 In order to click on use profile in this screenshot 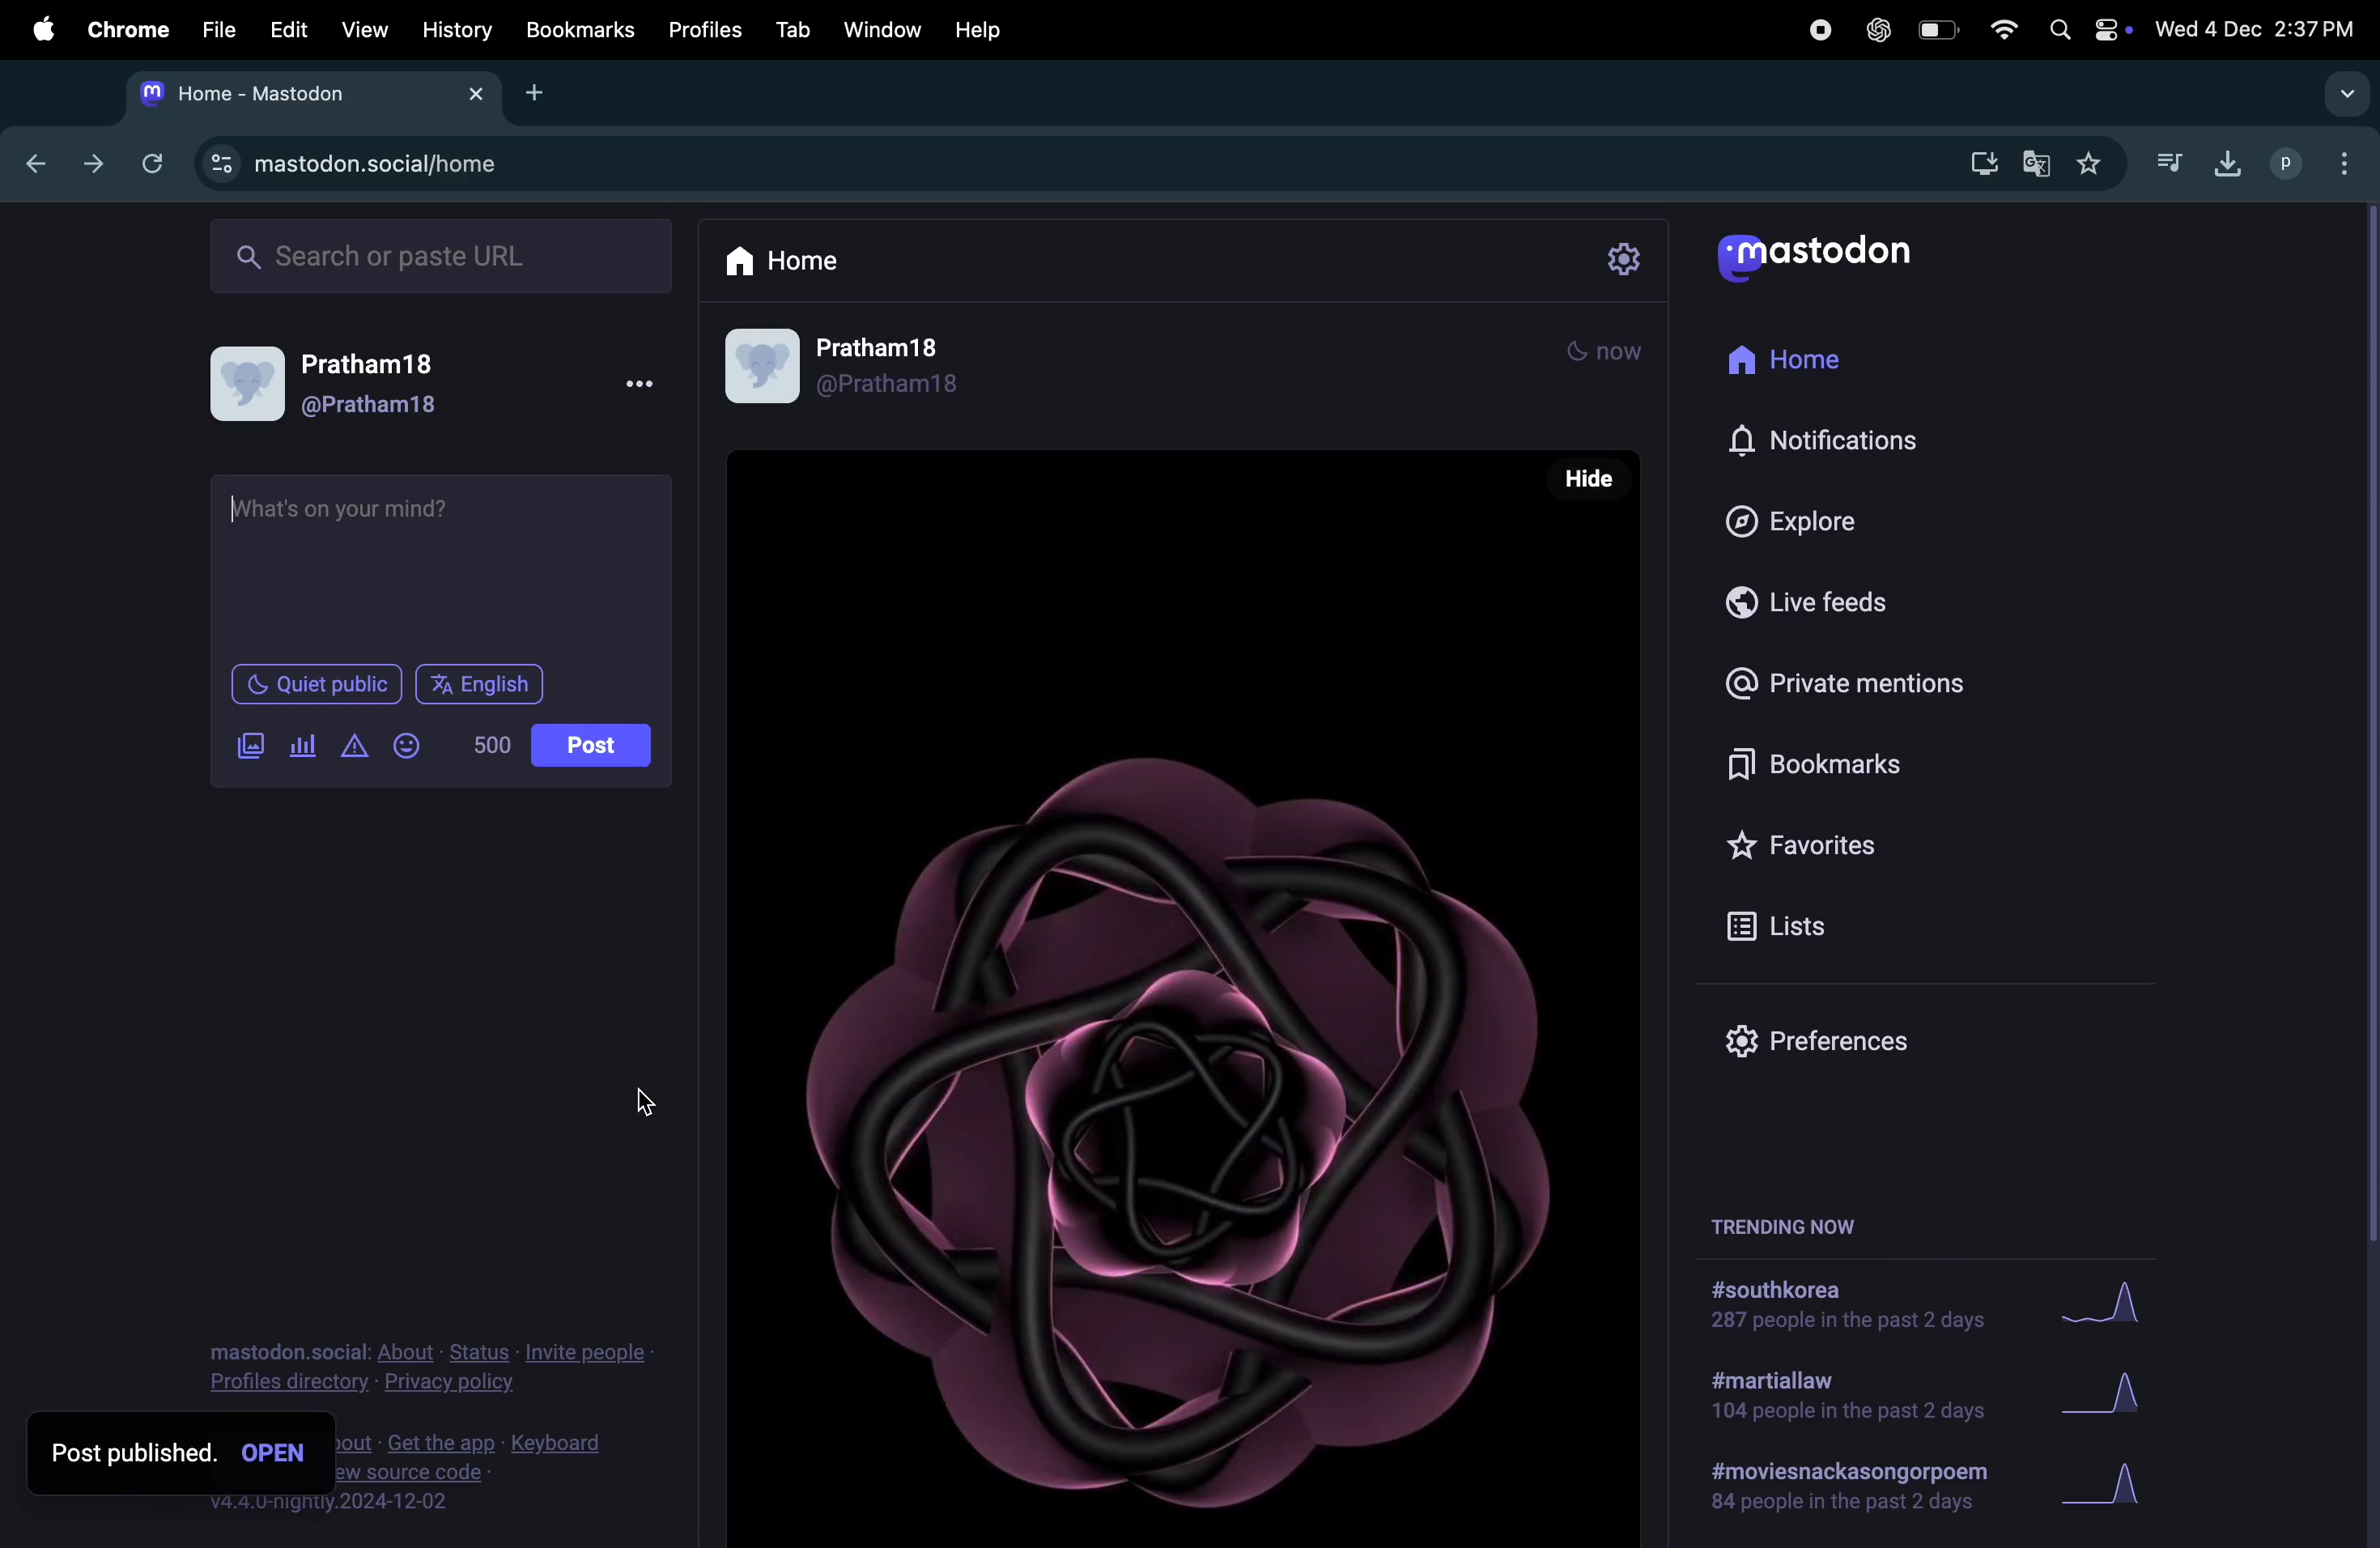, I will do `click(853, 370)`.